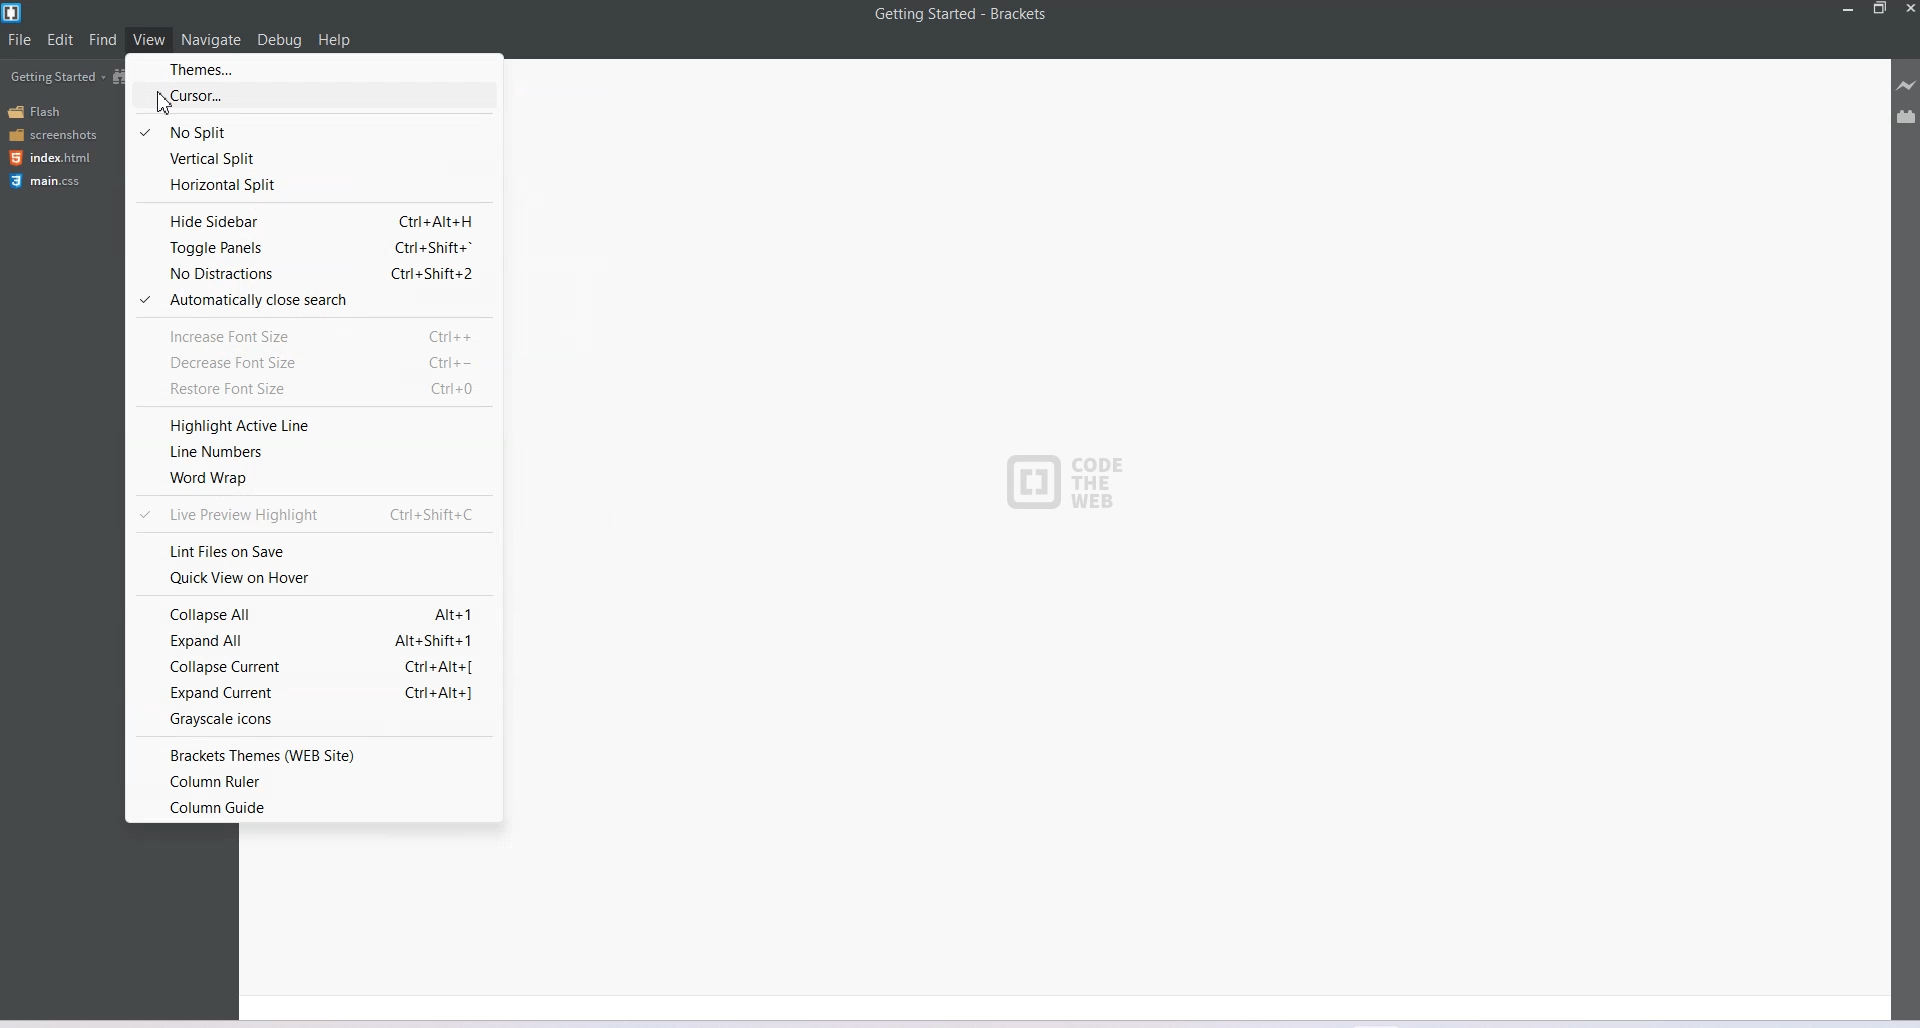 This screenshot has width=1920, height=1028. What do you see at coordinates (311, 159) in the screenshot?
I see `Vertical split` at bounding box center [311, 159].